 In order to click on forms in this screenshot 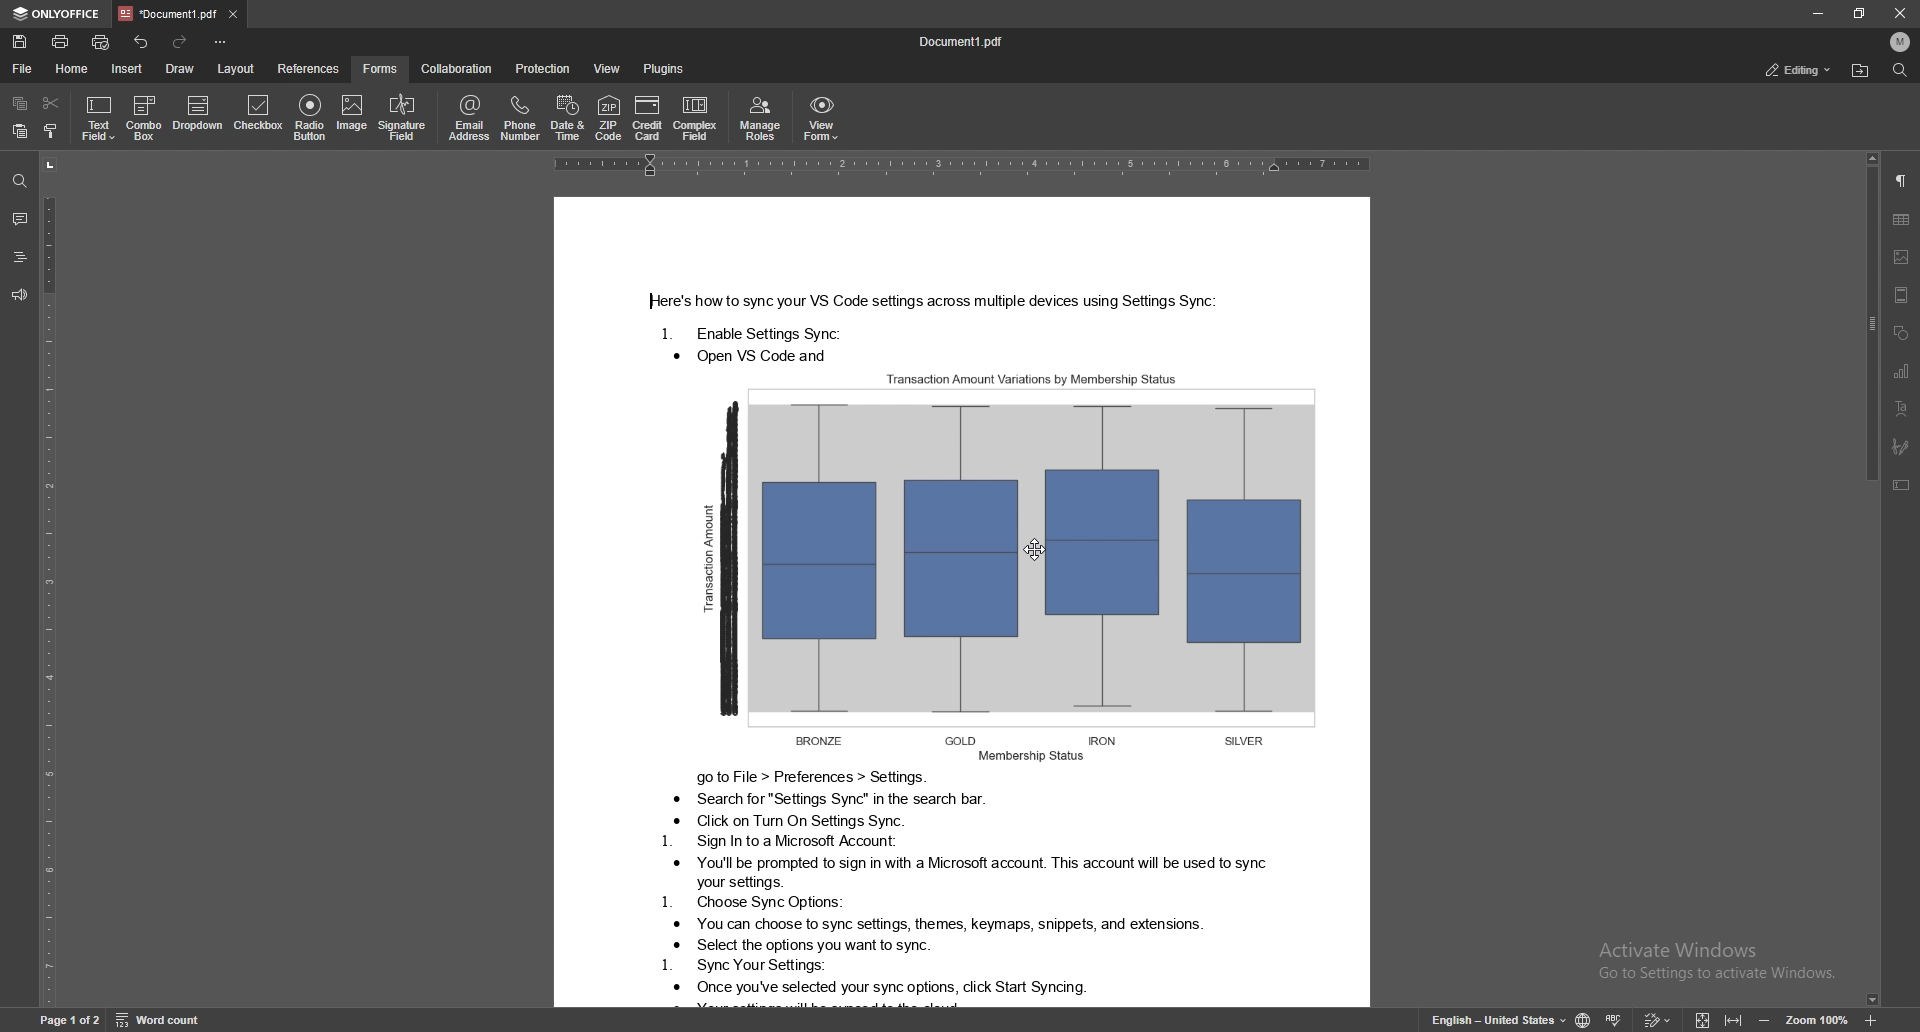, I will do `click(380, 69)`.